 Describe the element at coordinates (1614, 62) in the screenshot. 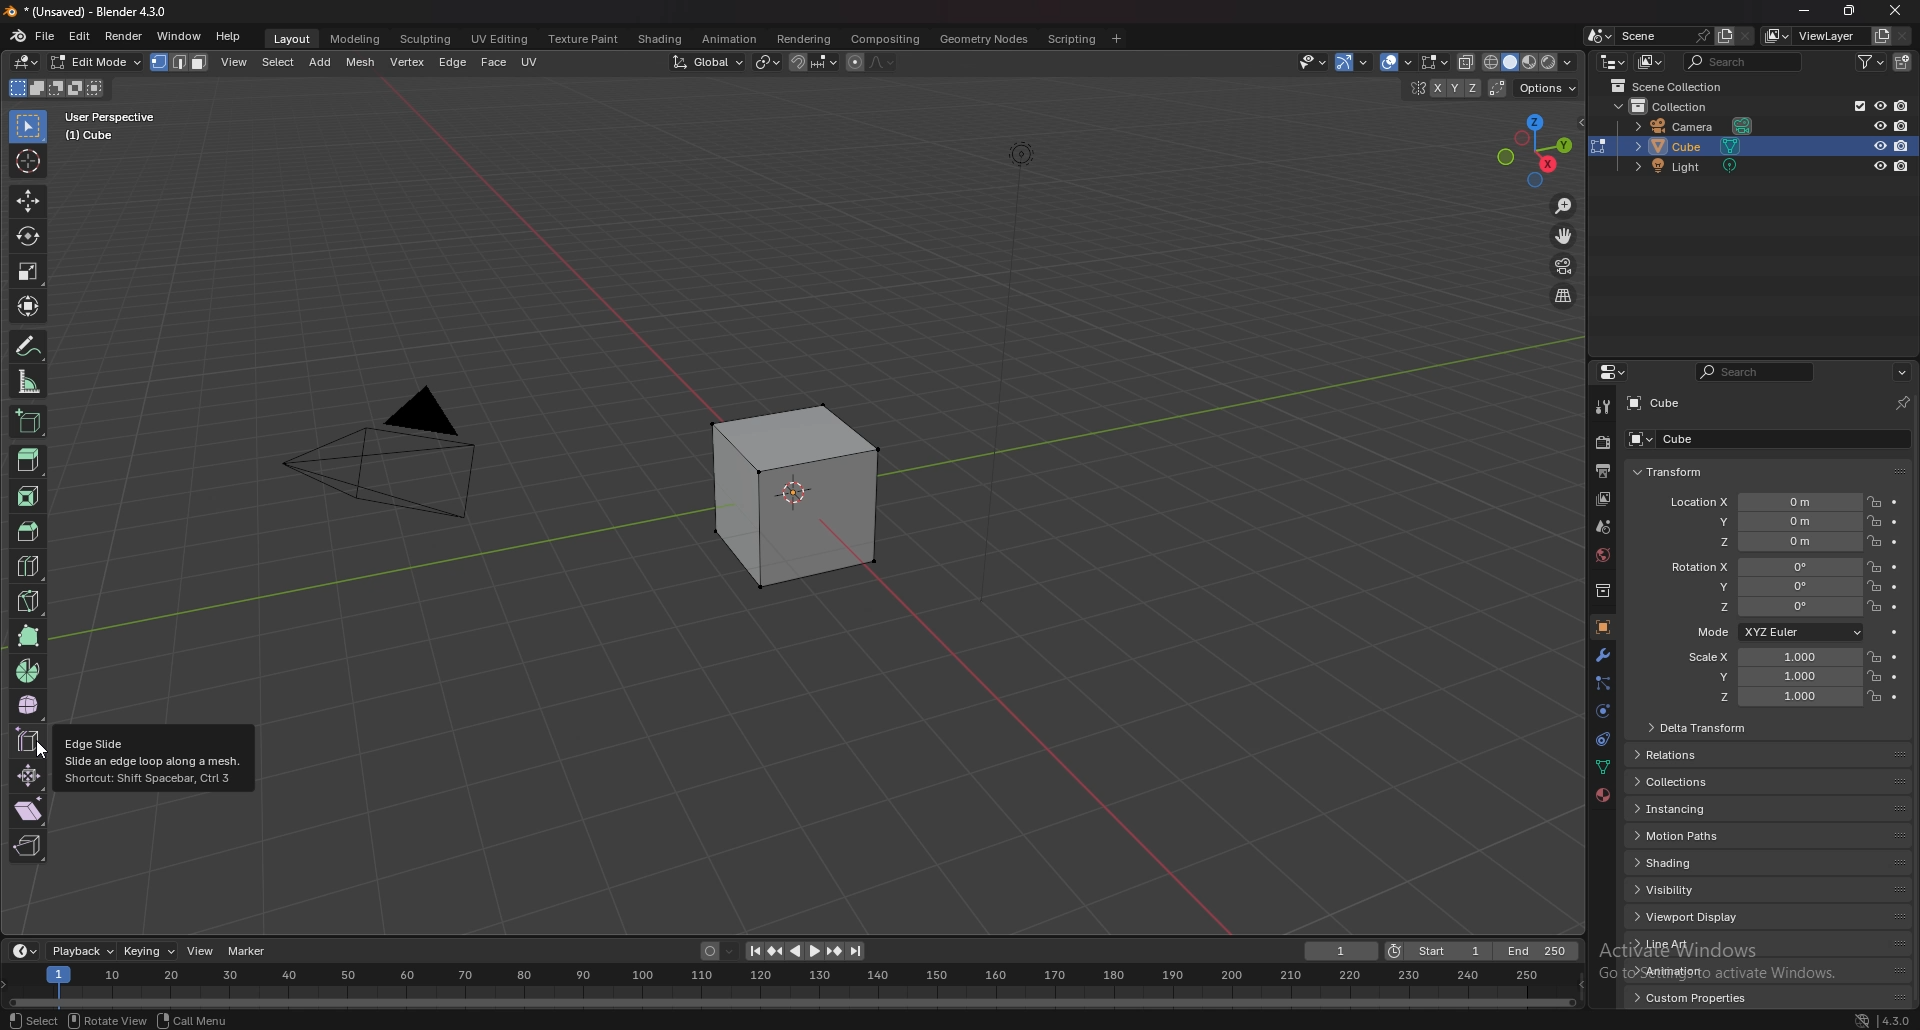

I see `editor type` at that location.